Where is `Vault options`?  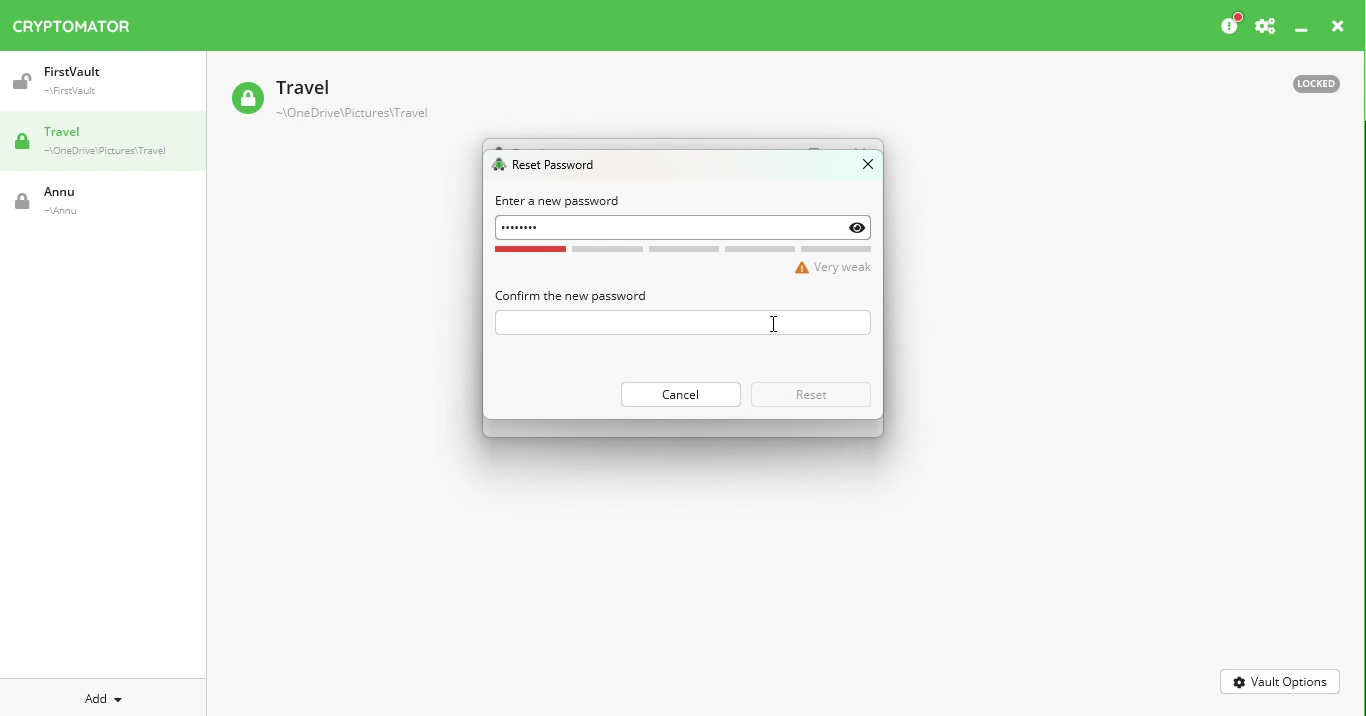
Vault options is located at coordinates (1281, 680).